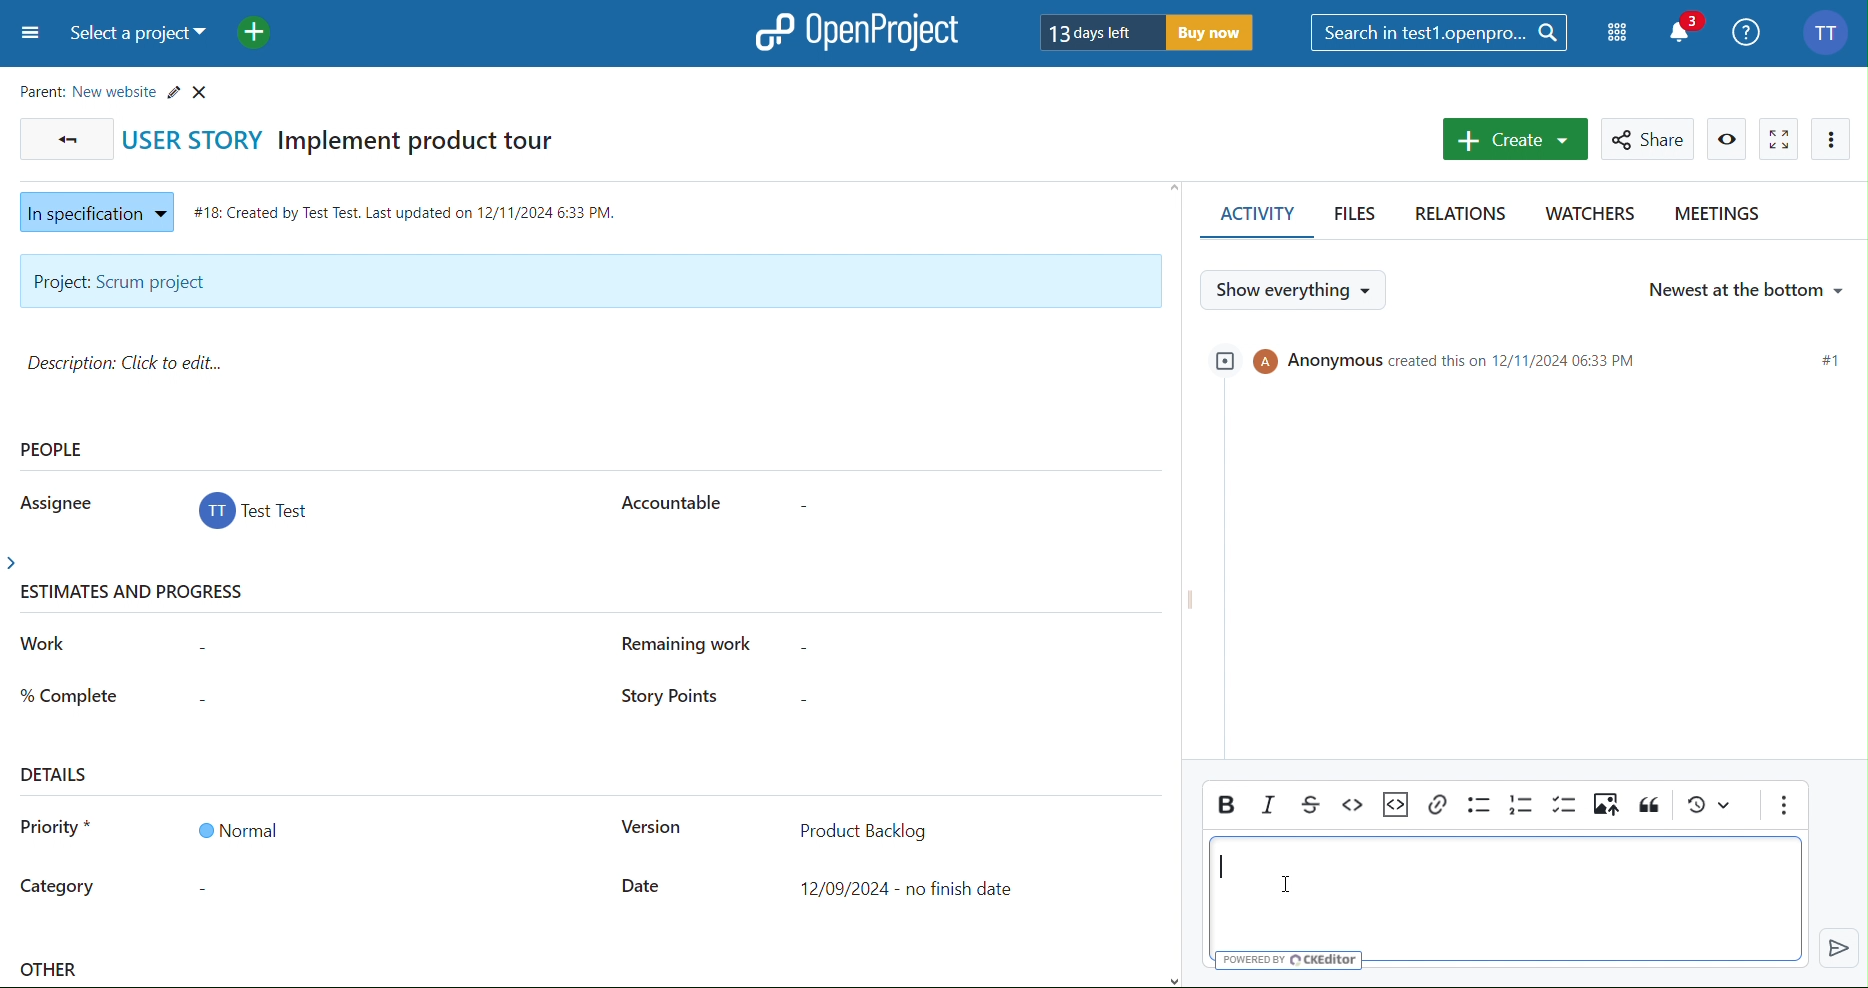 This screenshot has height=988, width=1868. What do you see at coordinates (1522, 807) in the screenshot?
I see `Number List` at bounding box center [1522, 807].